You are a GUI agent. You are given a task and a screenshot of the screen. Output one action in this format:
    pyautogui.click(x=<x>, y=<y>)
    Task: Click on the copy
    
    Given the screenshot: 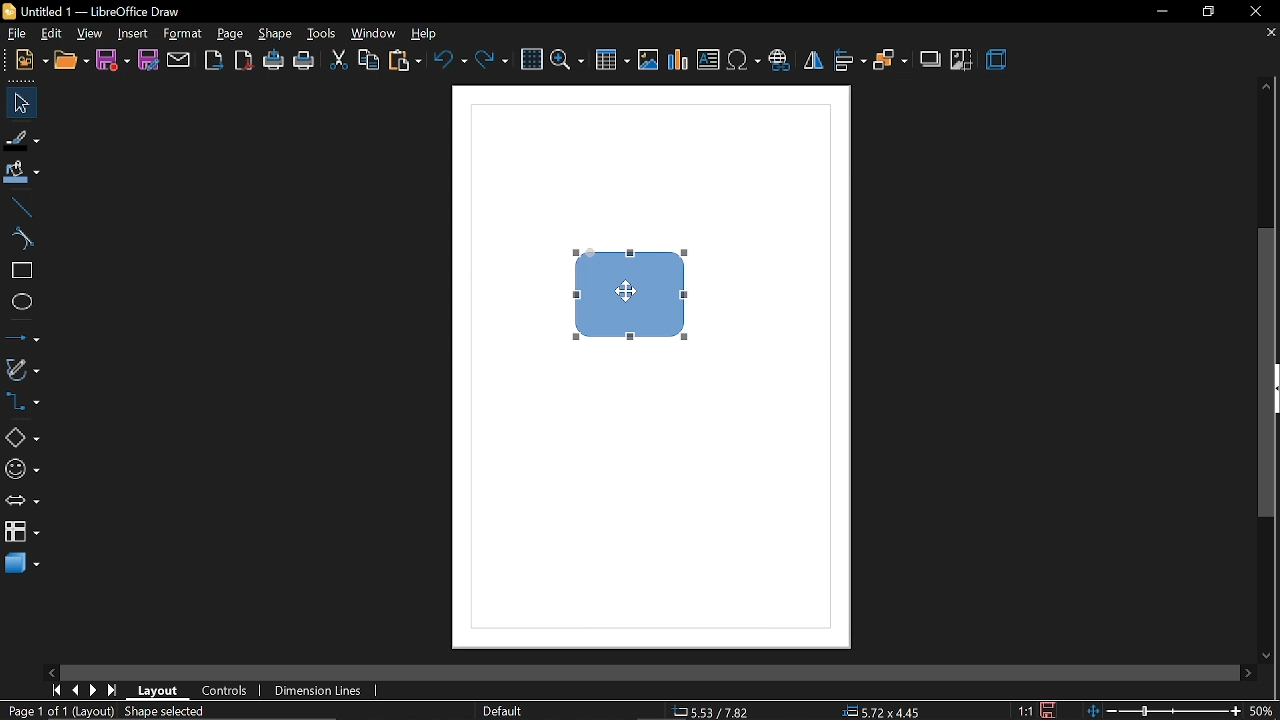 What is the action you would take?
    pyautogui.click(x=369, y=62)
    